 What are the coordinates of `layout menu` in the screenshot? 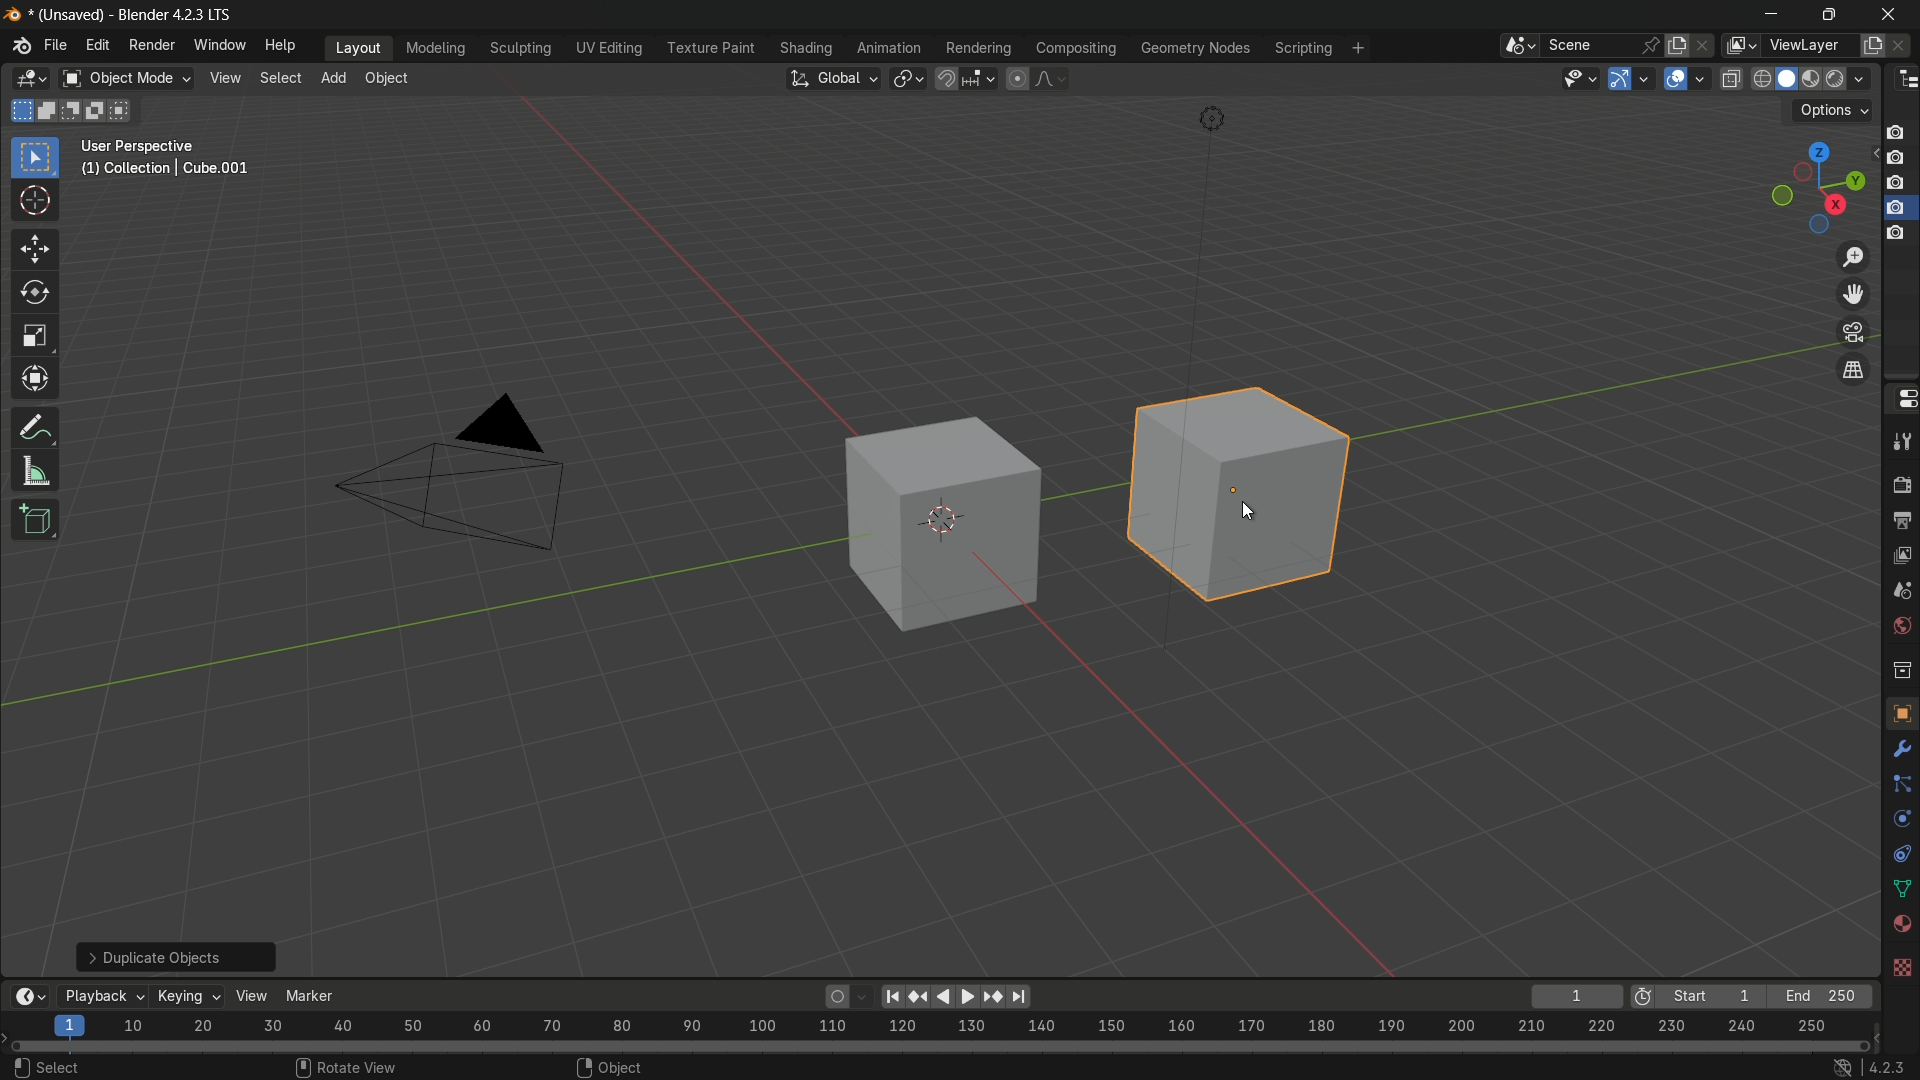 It's located at (354, 49).